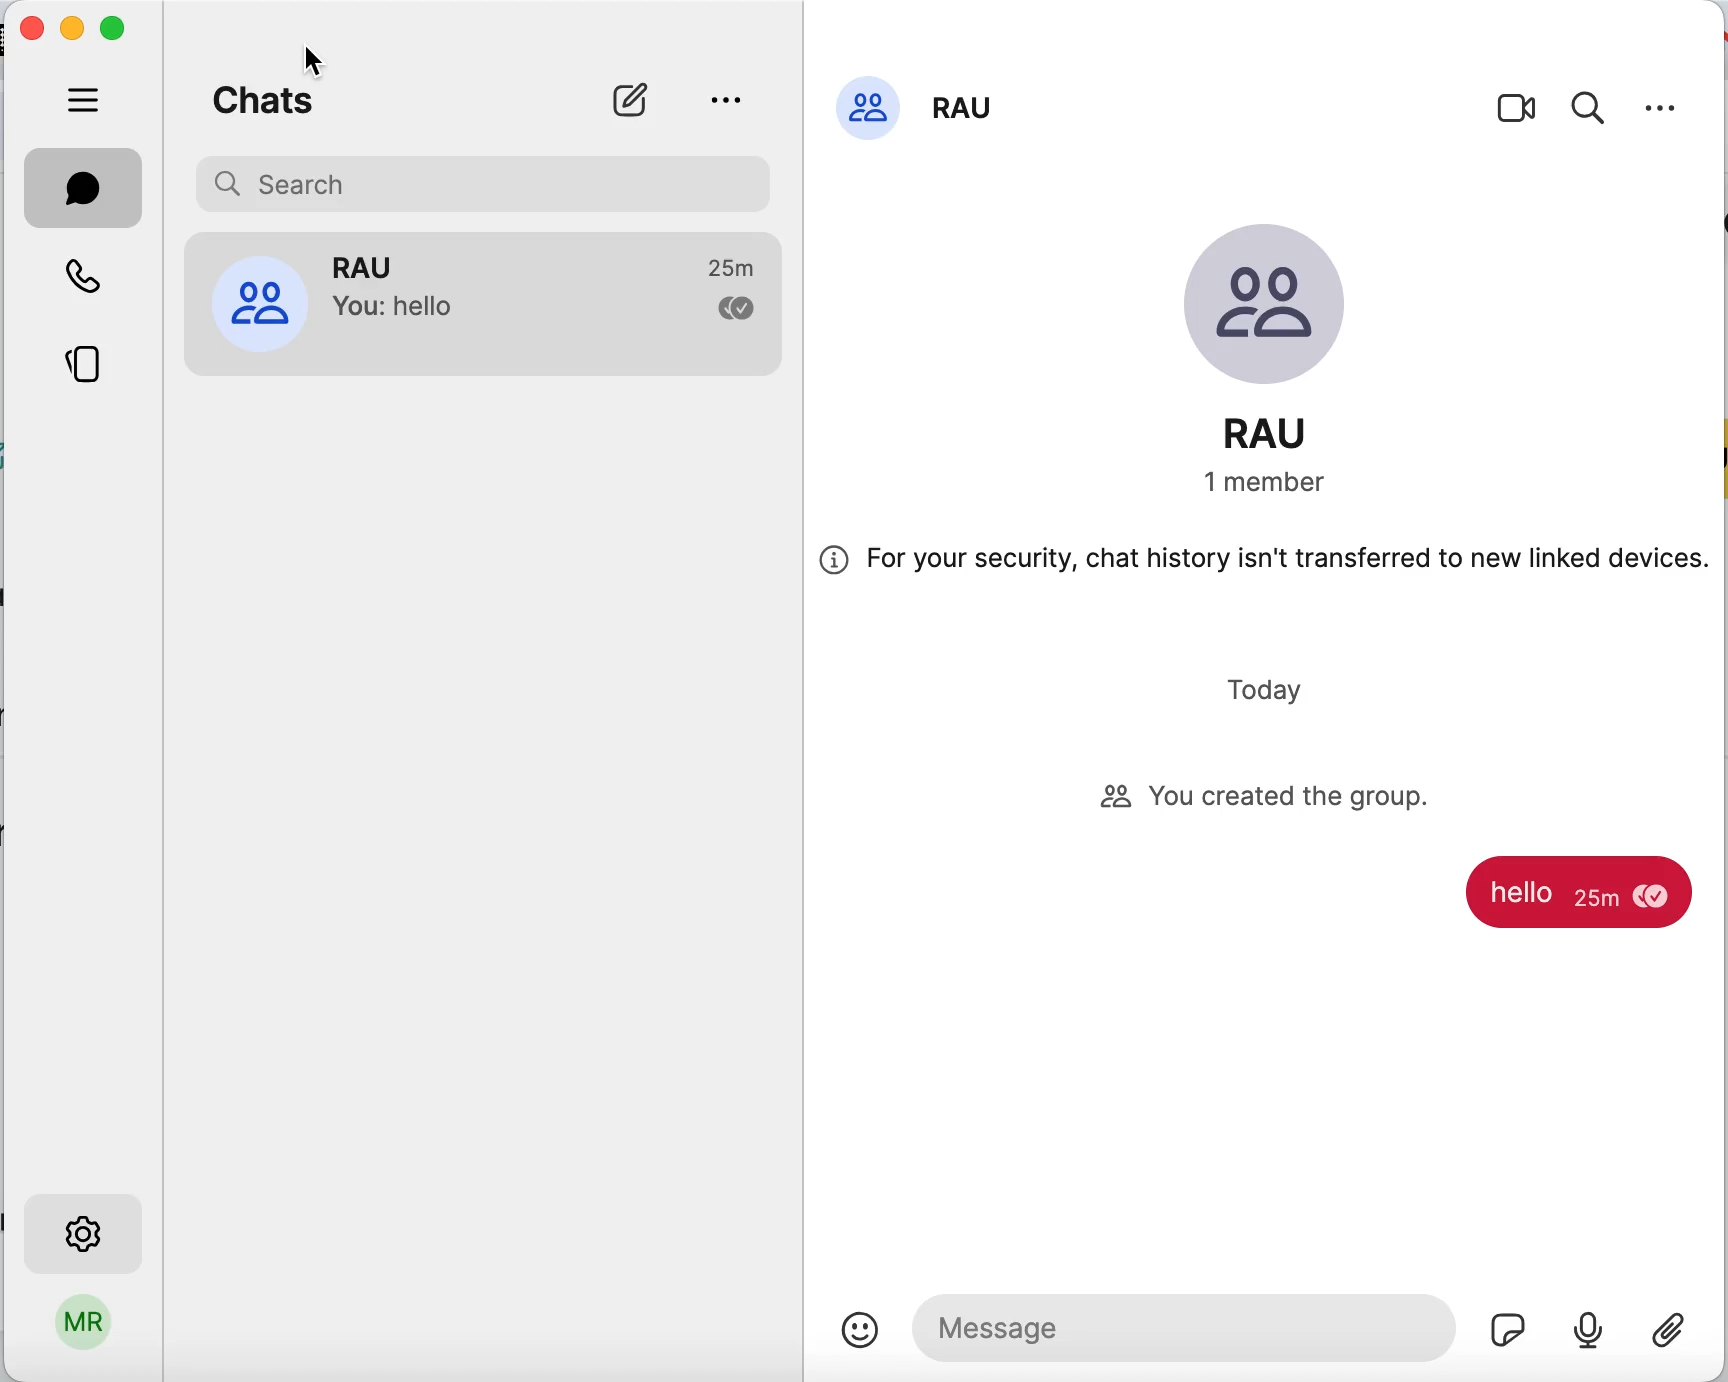  What do you see at coordinates (858, 1329) in the screenshot?
I see `emoji` at bounding box center [858, 1329].